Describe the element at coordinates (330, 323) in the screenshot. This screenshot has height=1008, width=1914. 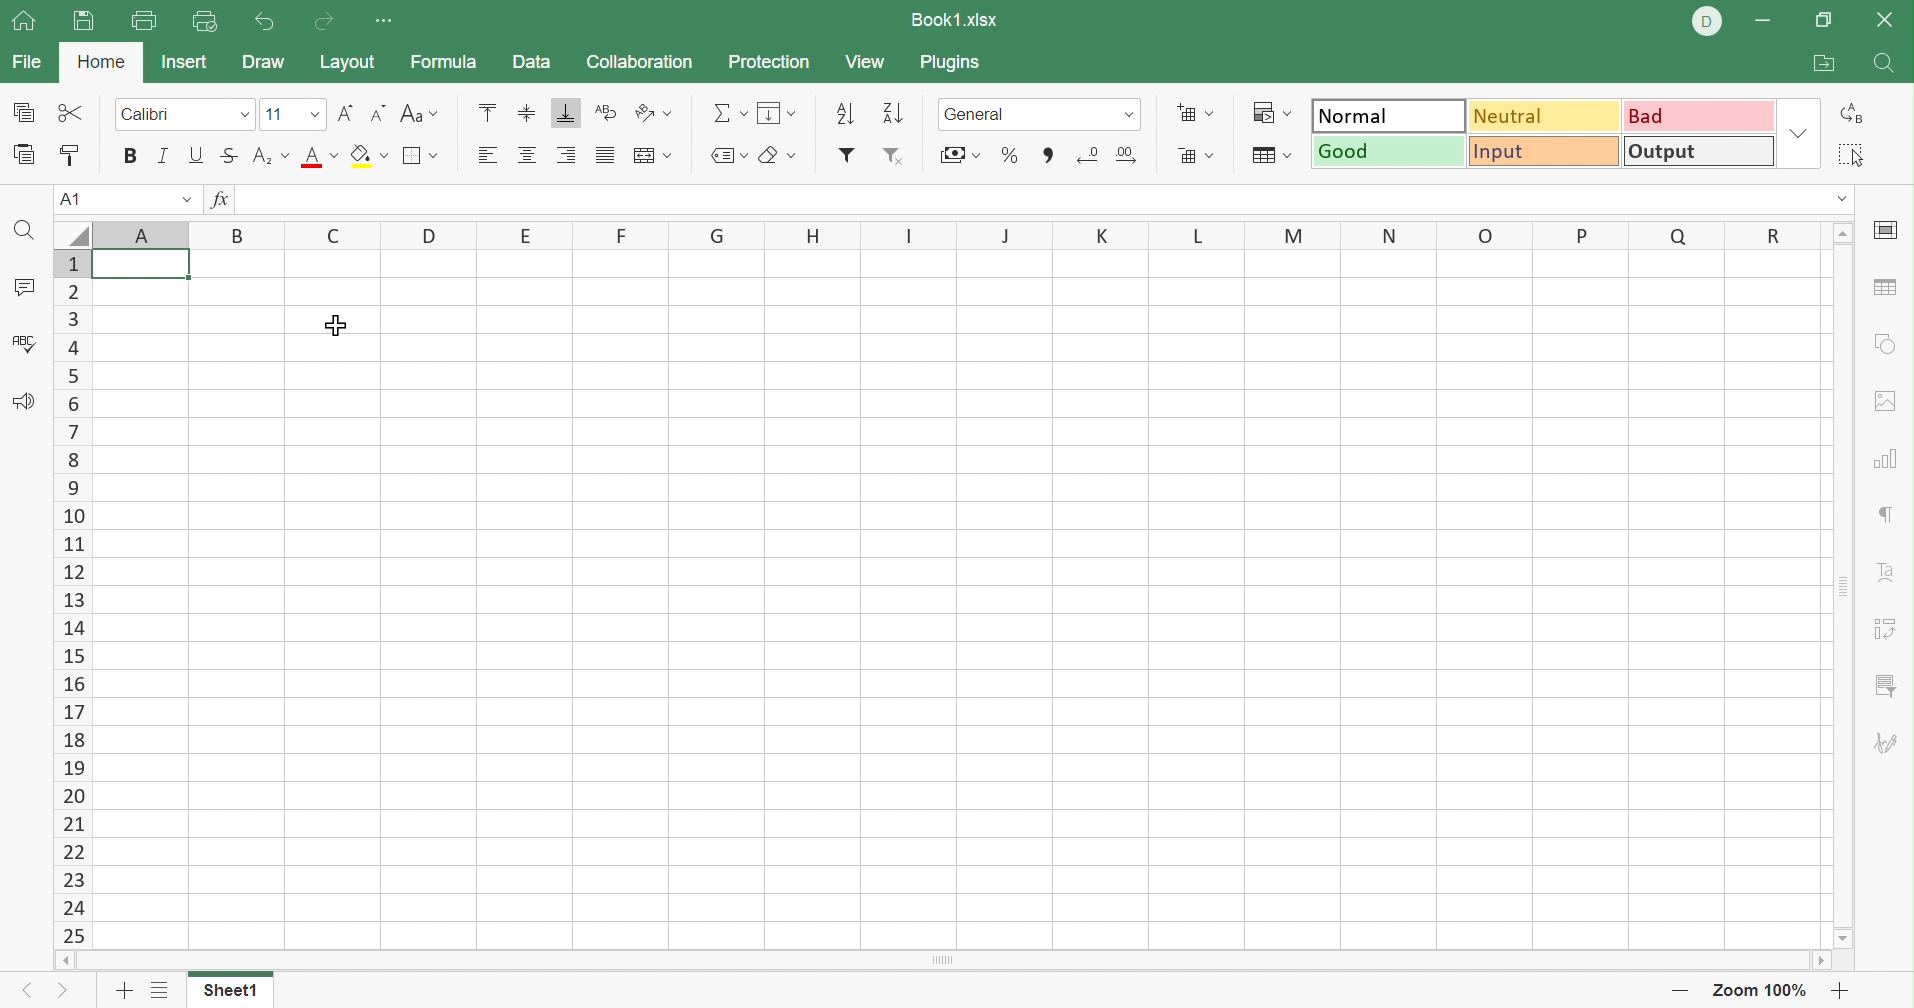
I see `Cursor` at that location.